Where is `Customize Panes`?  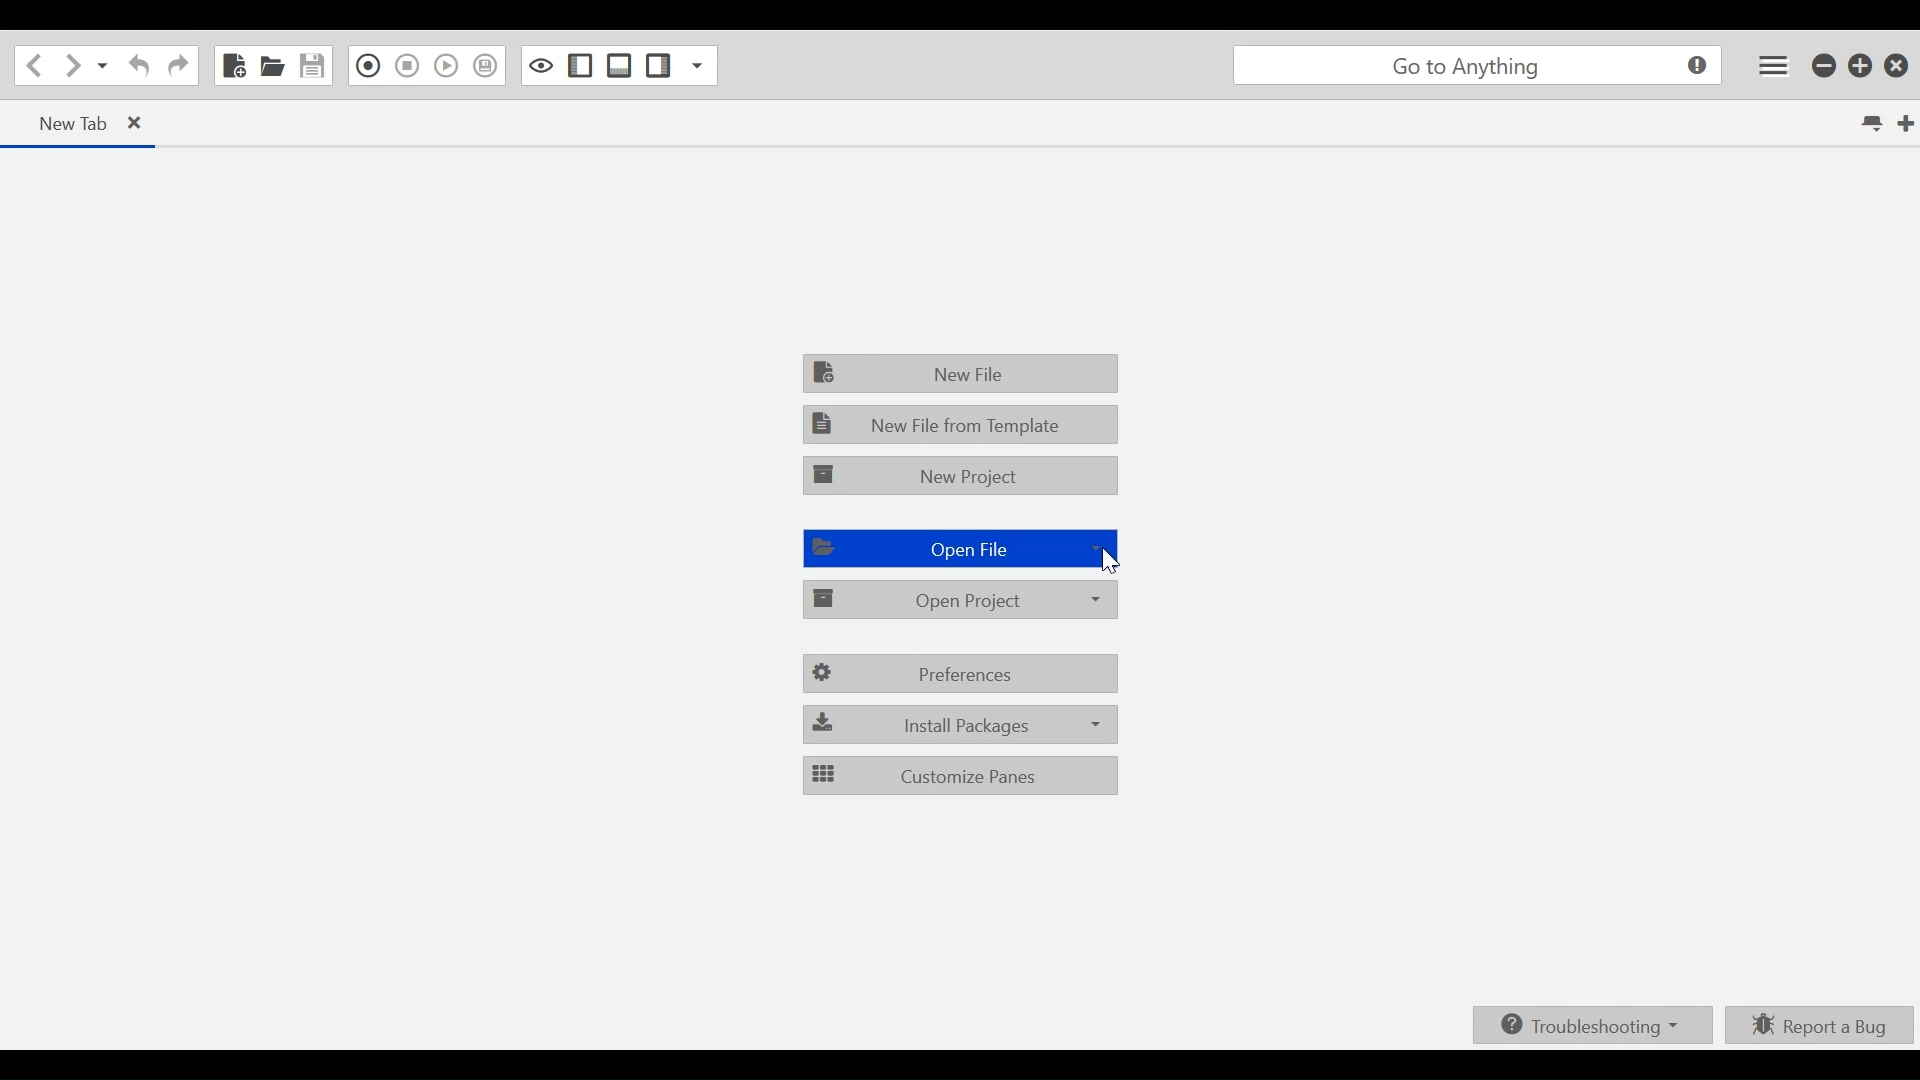 Customize Panes is located at coordinates (959, 773).